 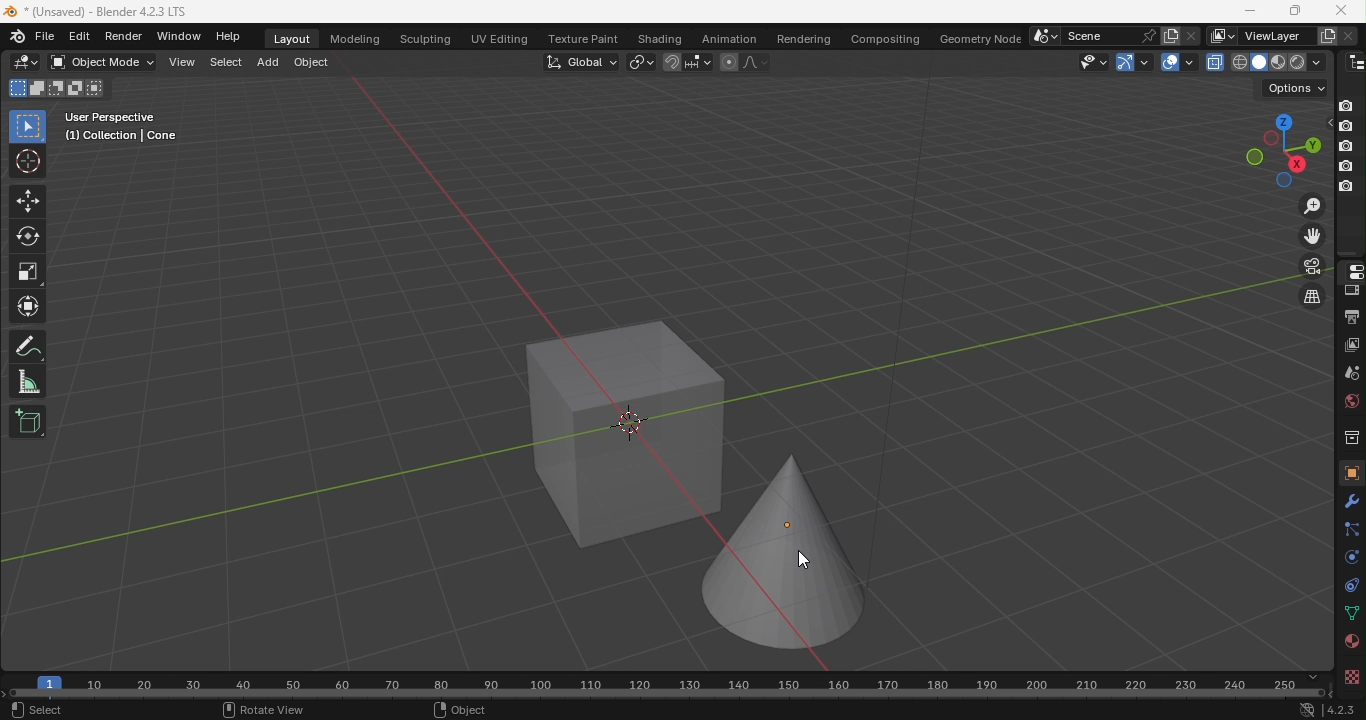 What do you see at coordinates (728, 64) in the screenshot?
I see `Proportional editing objects` at bounding box center [728, 64].